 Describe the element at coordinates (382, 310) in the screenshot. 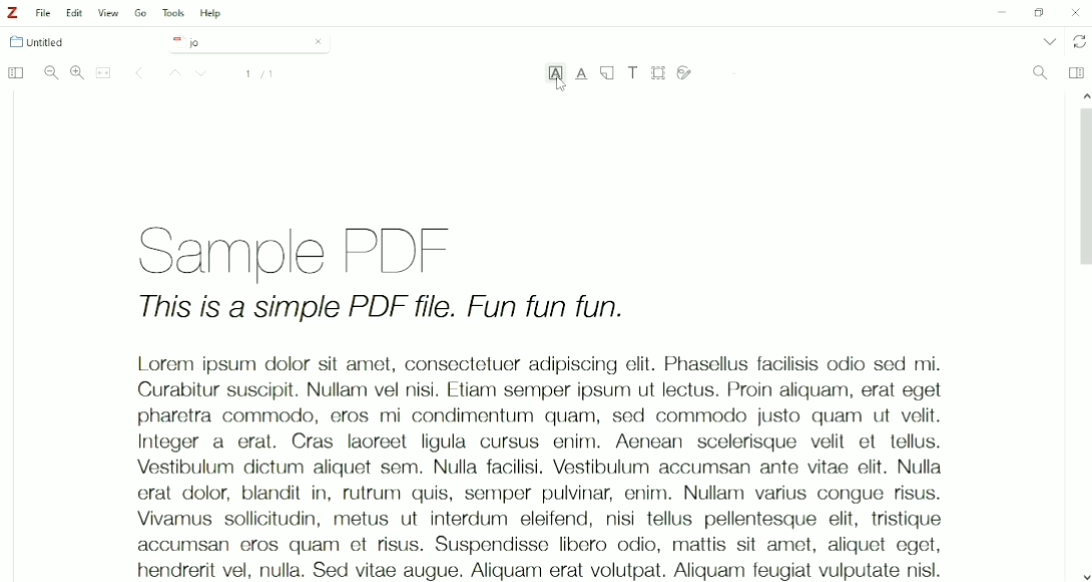

I see `This is a simple PDF file. Fun fun fun.` at that location.